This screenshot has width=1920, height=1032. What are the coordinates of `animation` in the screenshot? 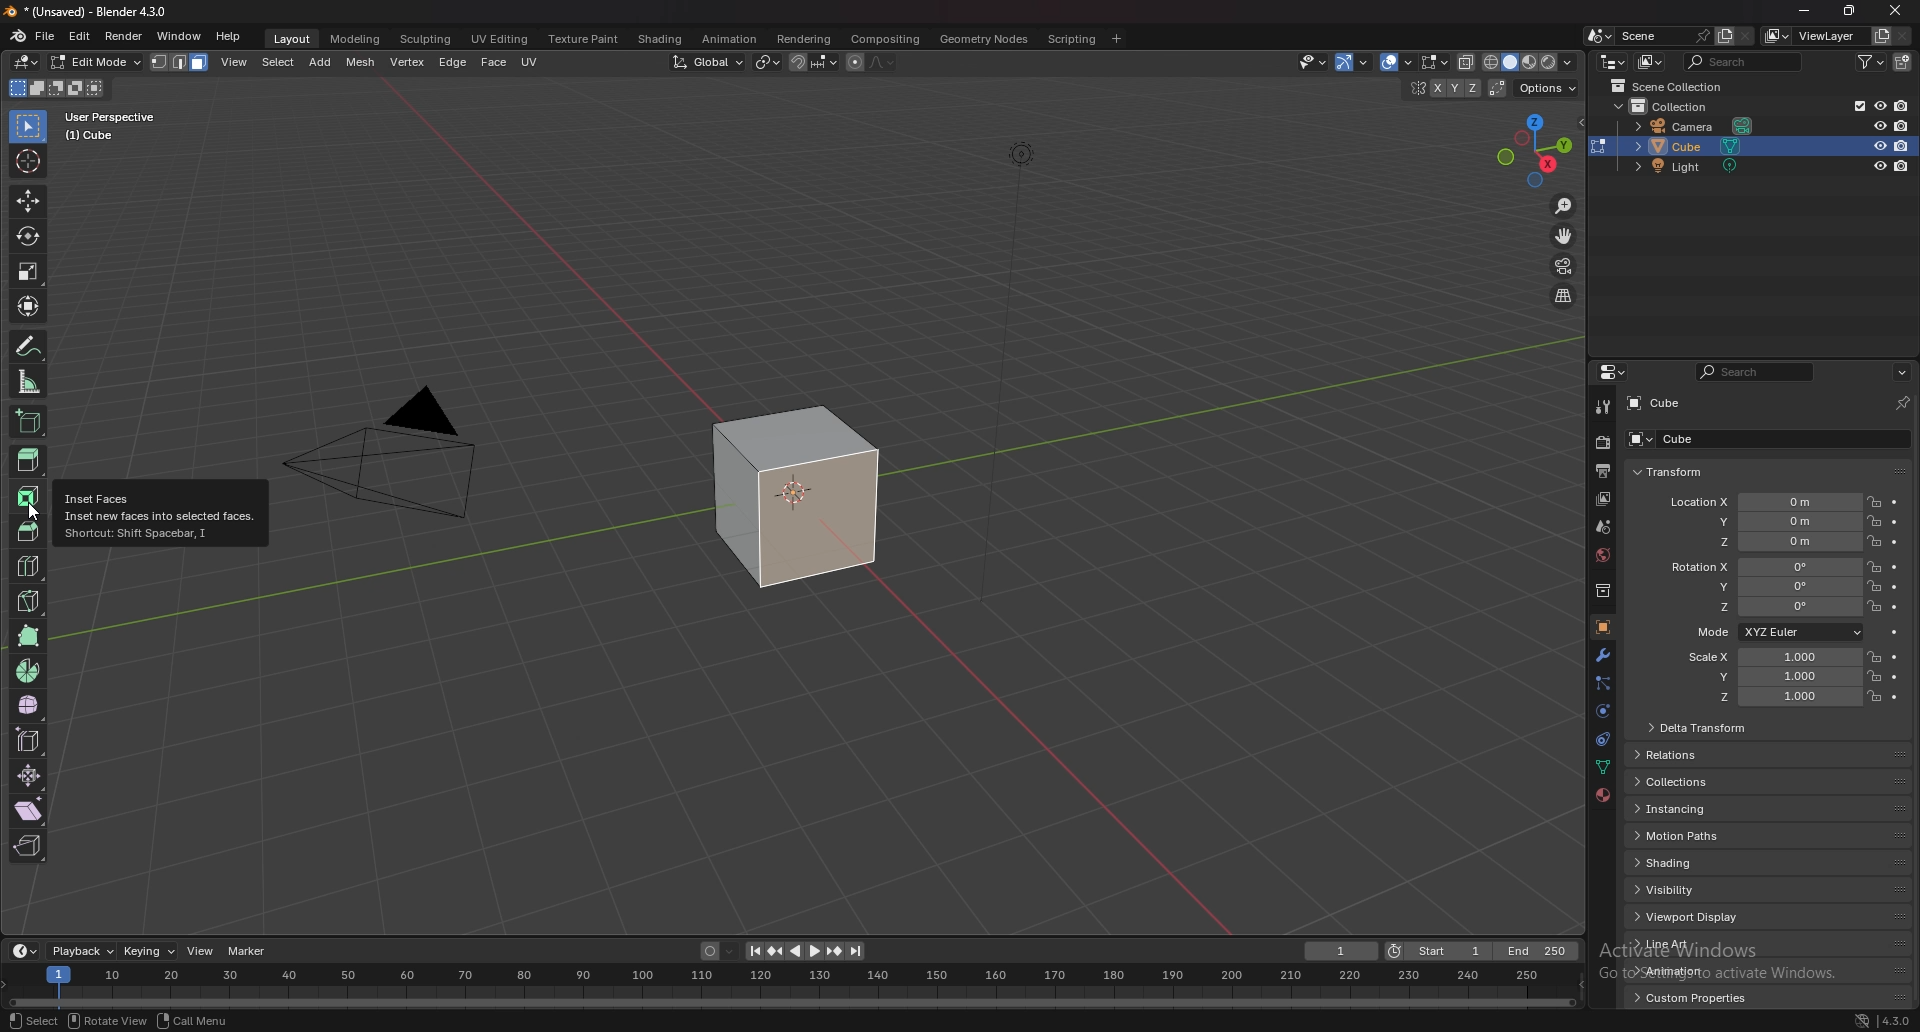 It's located at (1691, 970).